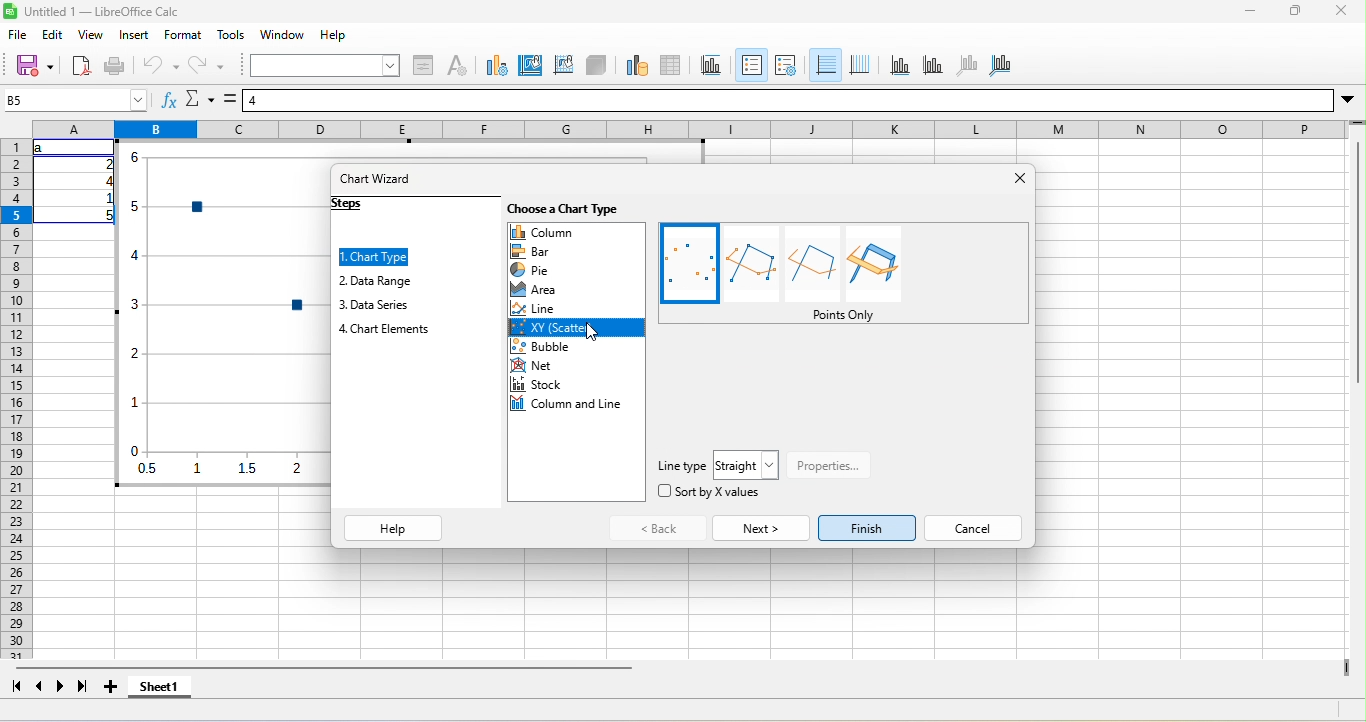  What do you see at coordinates (106, 181) in the screenshot?
I see `4` at bounding box center [106, 181].